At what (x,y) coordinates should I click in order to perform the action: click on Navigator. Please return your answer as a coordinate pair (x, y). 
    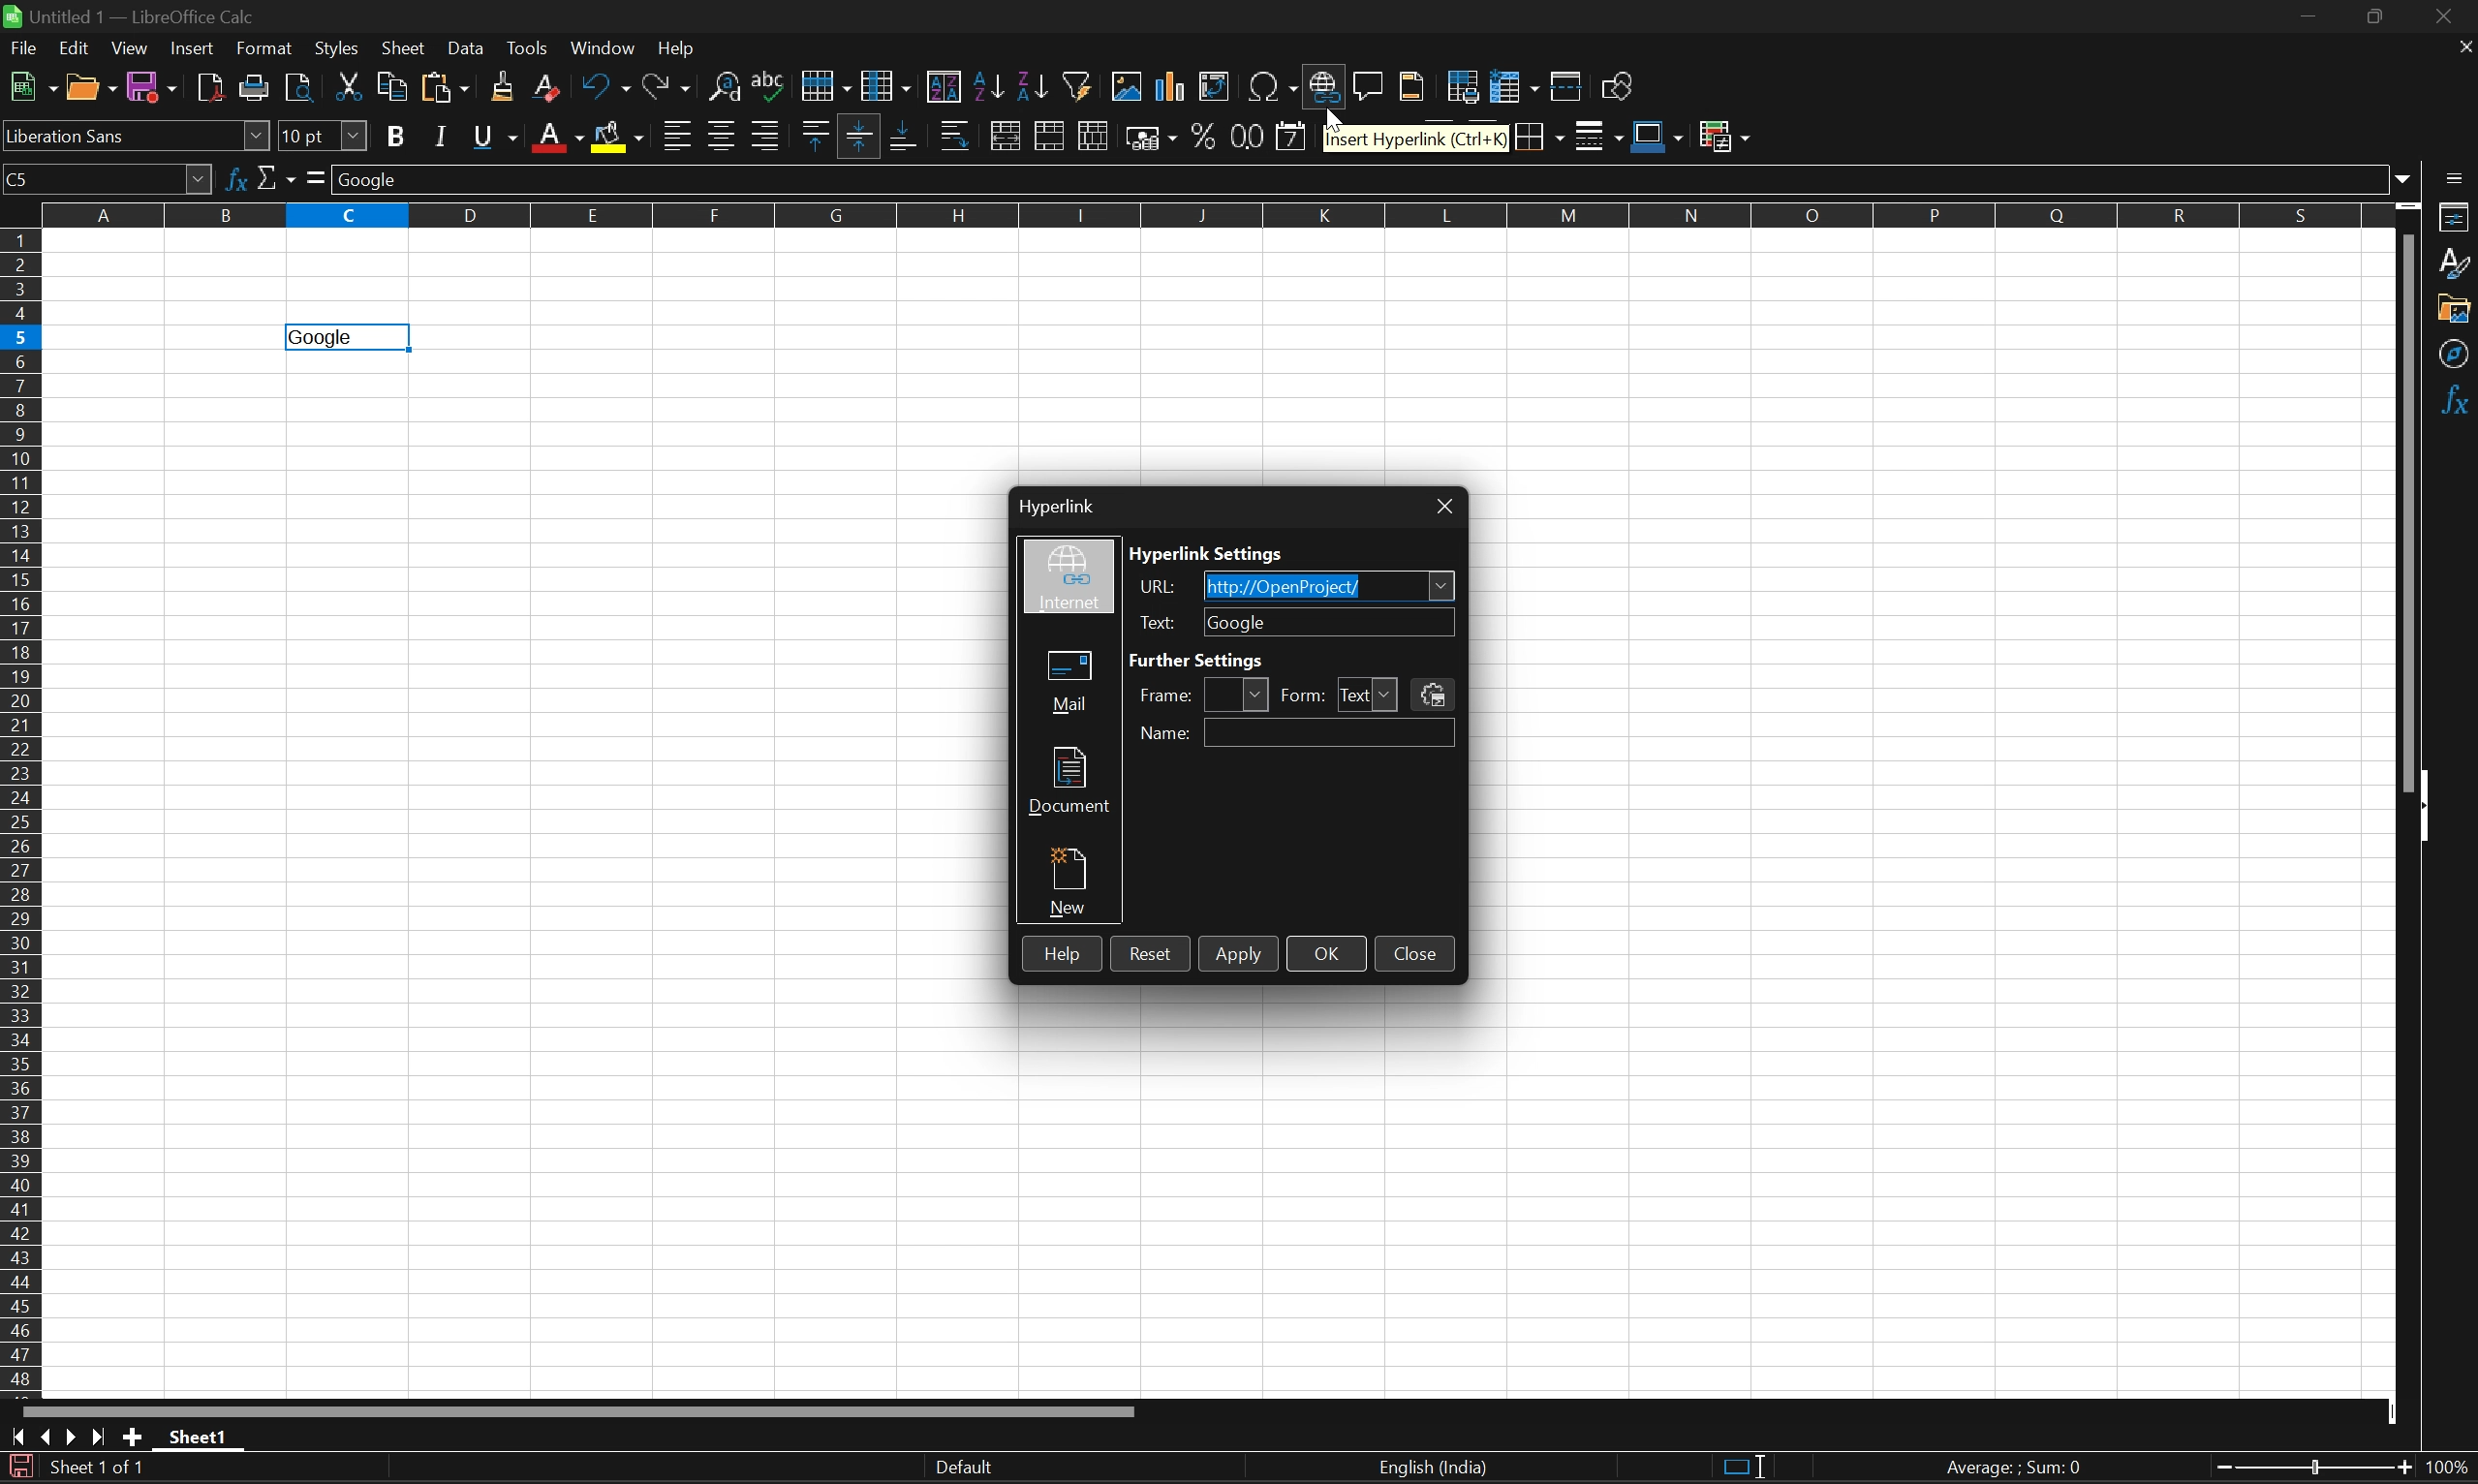
    Looking at the image, I should click on (2456, 355).